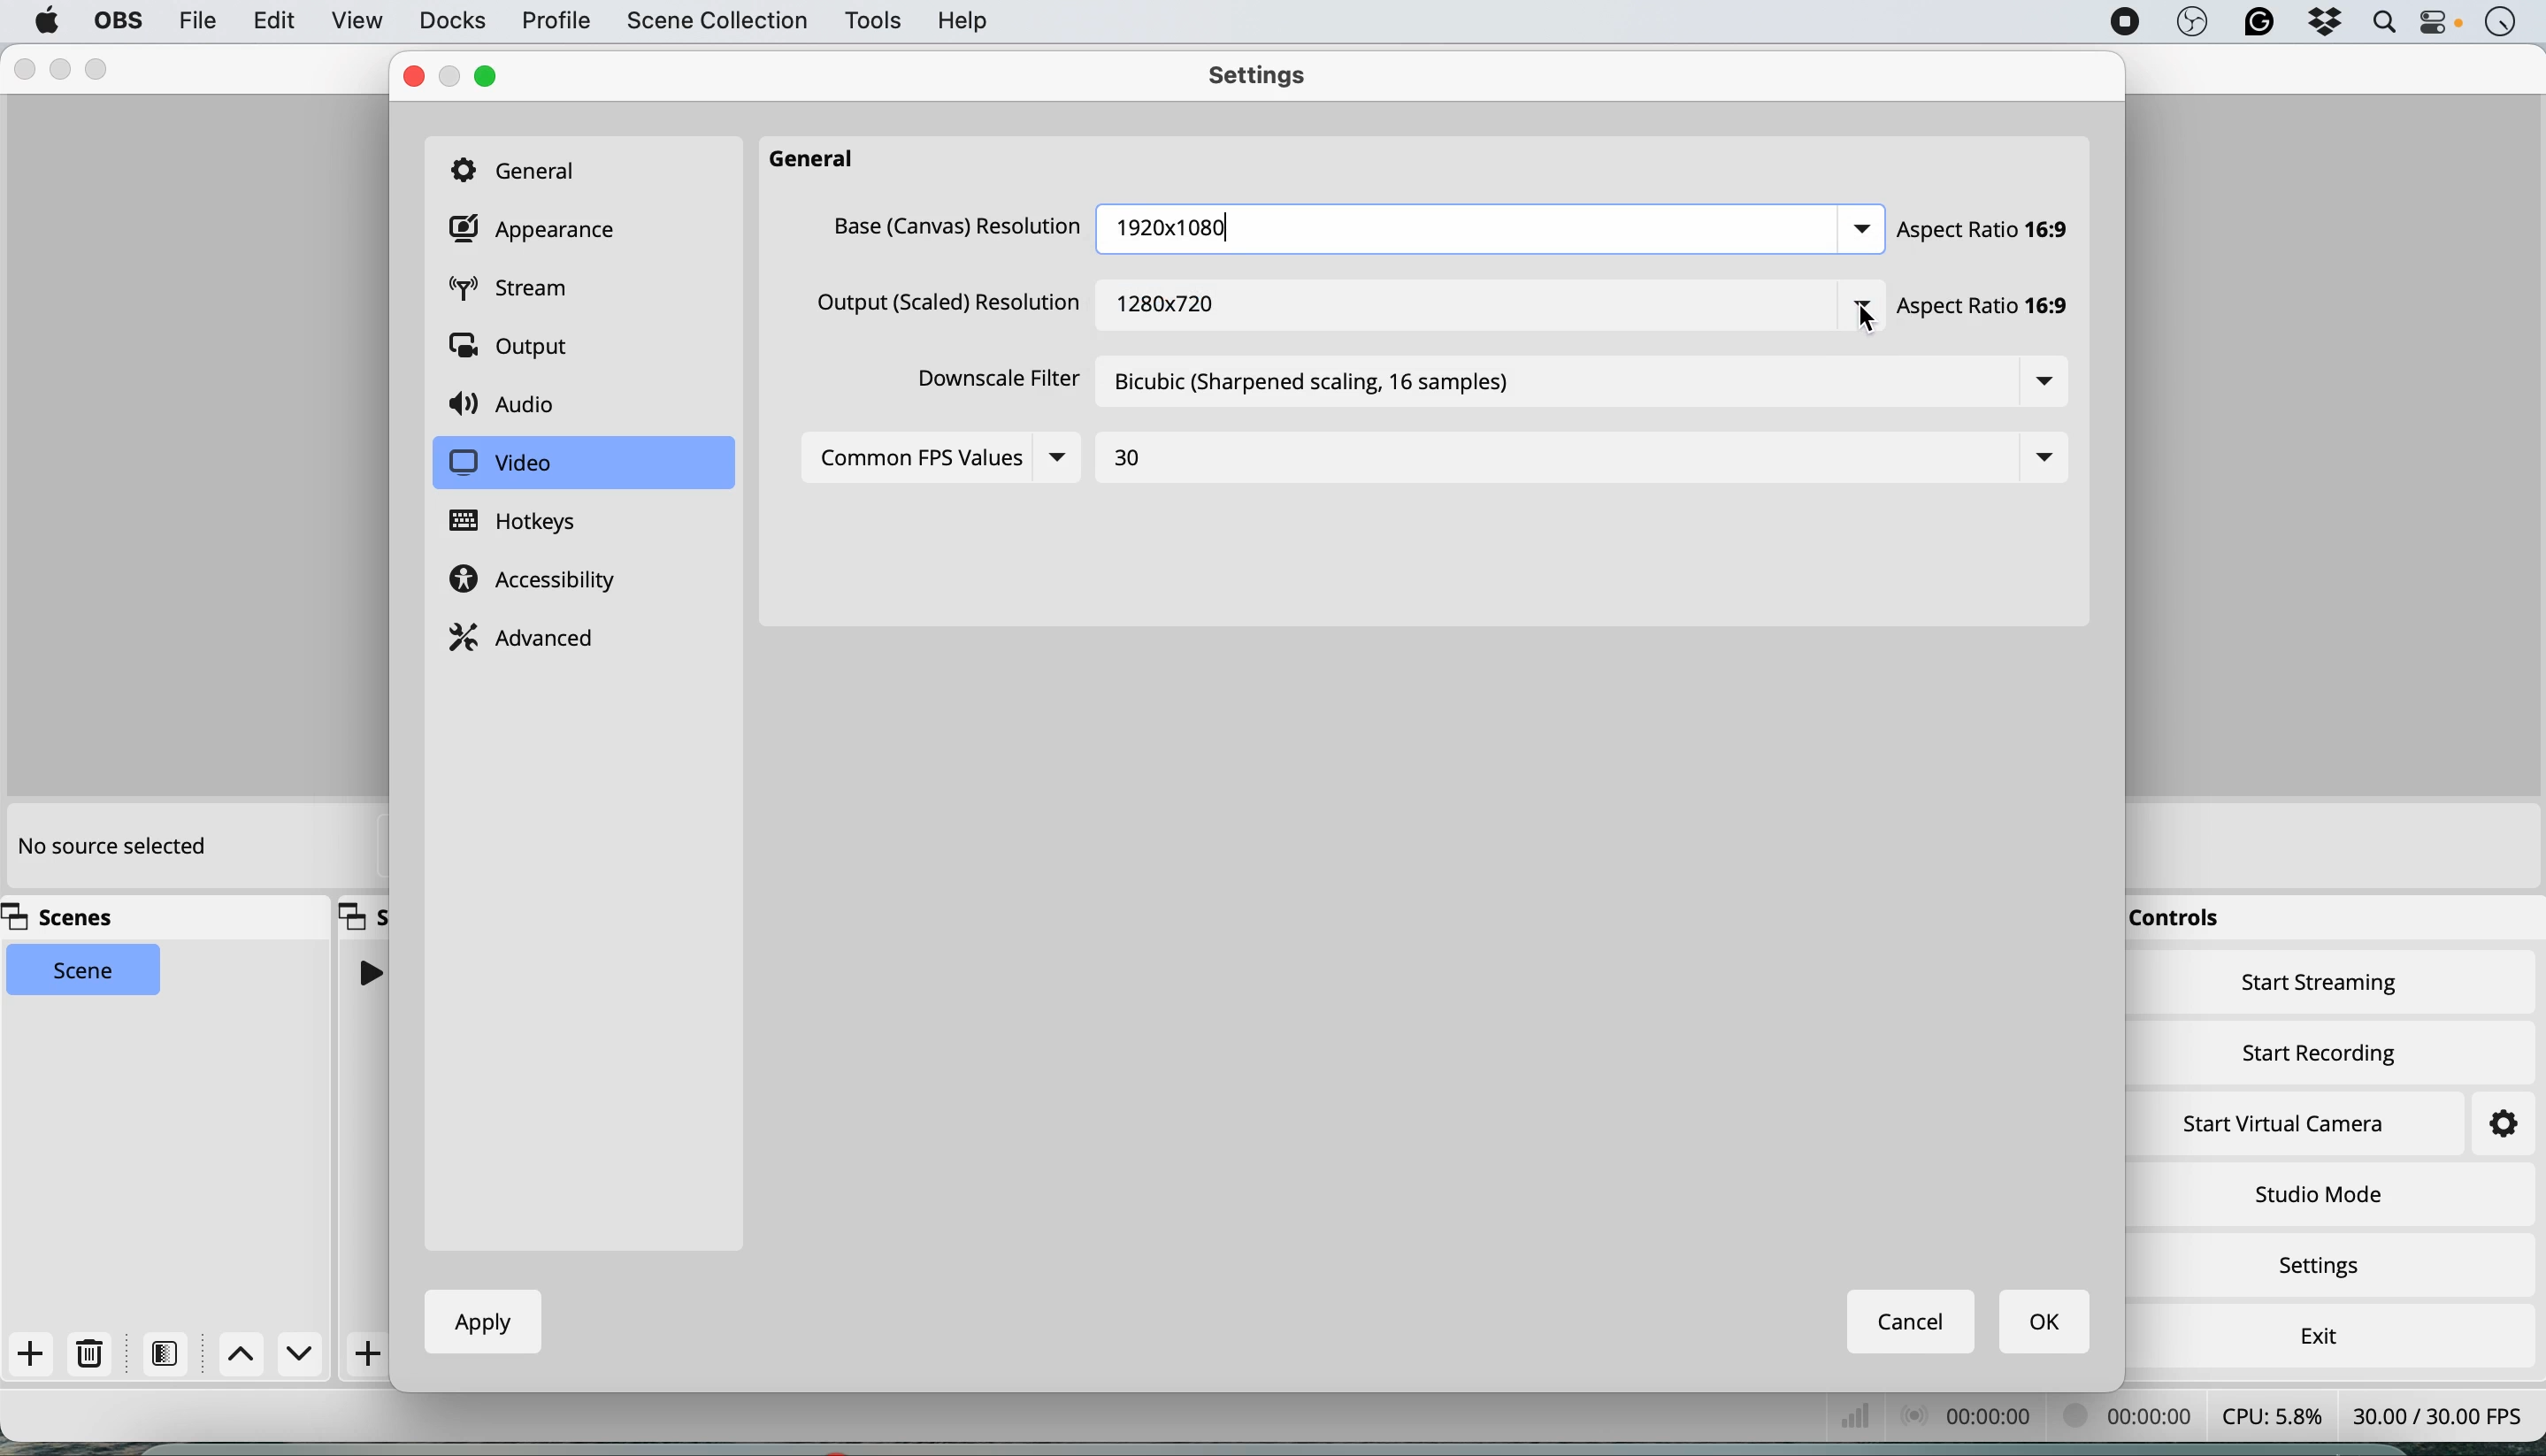 The image size is (2546, 1456). Describe the element at coordinates (475, 1321) in the screenshot. I see `apply` at that location.